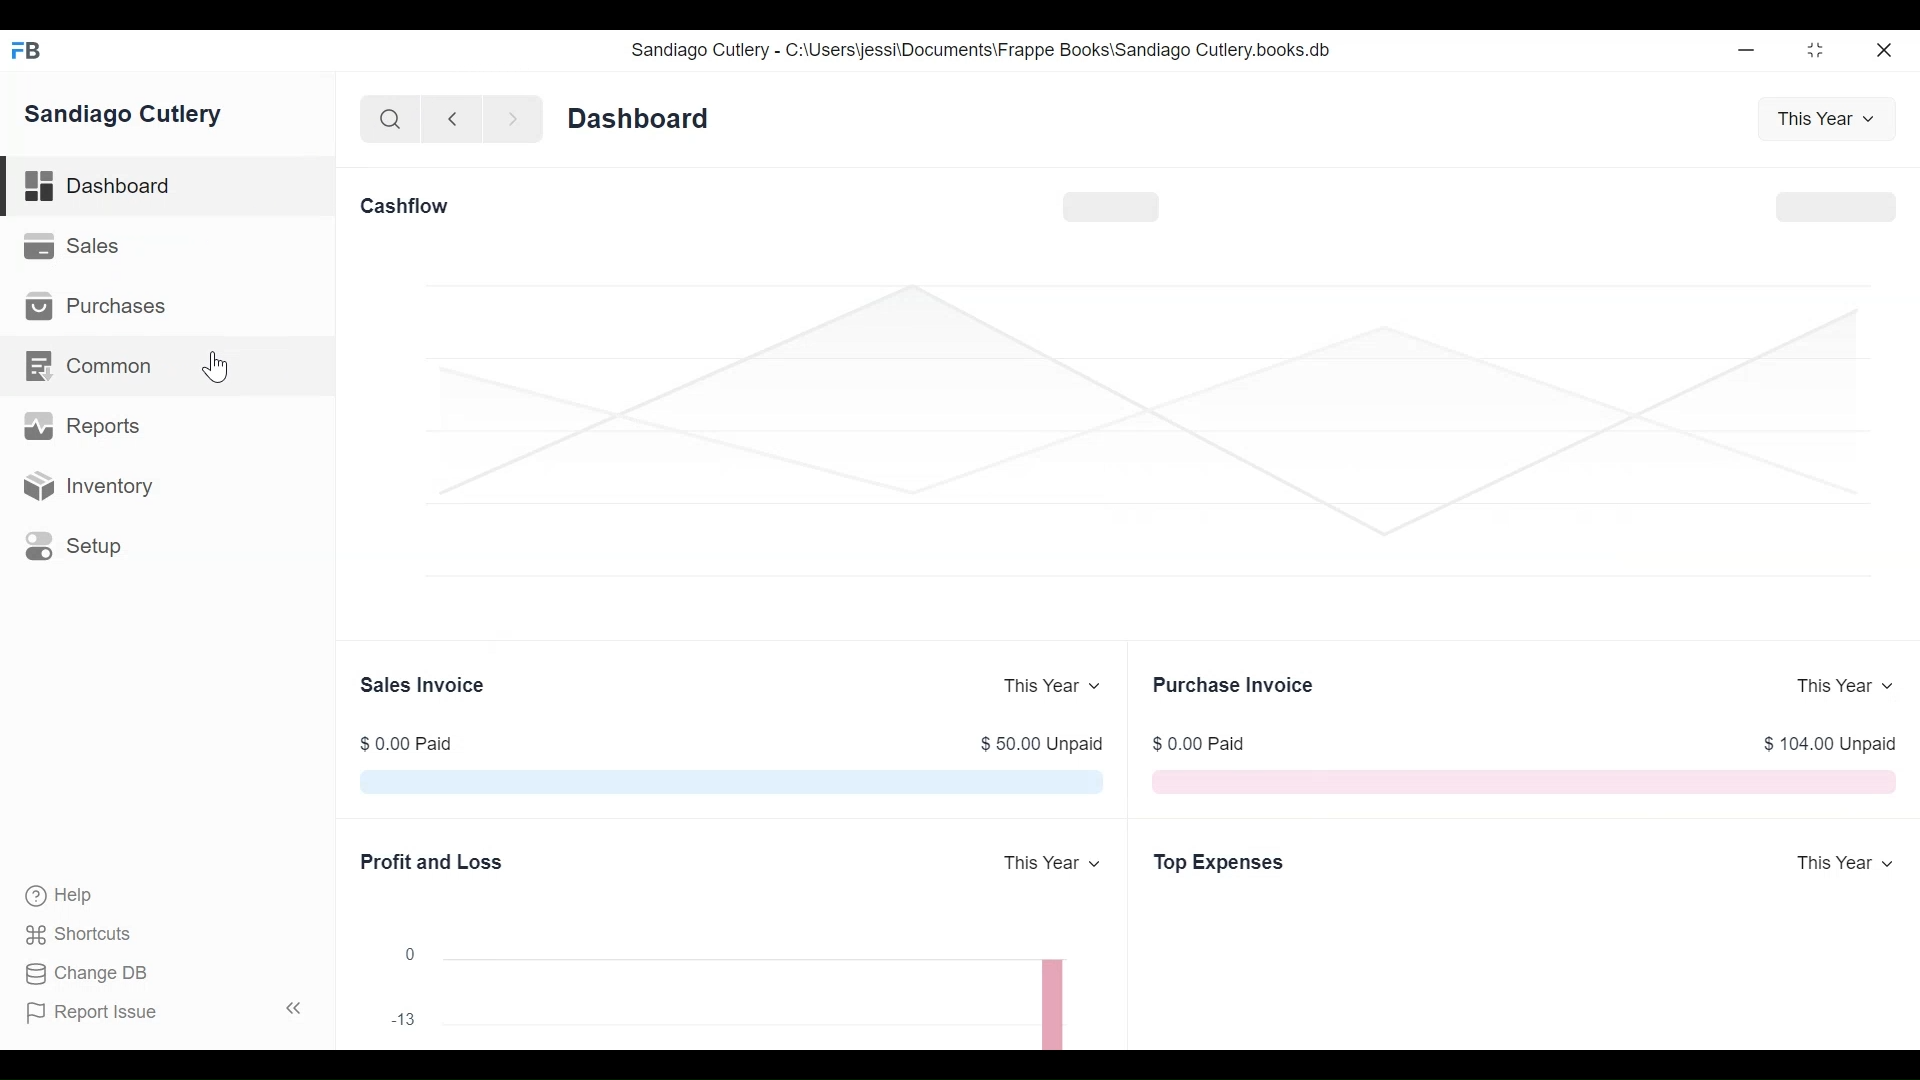 This screenshot has height=1080, width=1920. I want to click on Purchase Invoice, so click(1236, 684).